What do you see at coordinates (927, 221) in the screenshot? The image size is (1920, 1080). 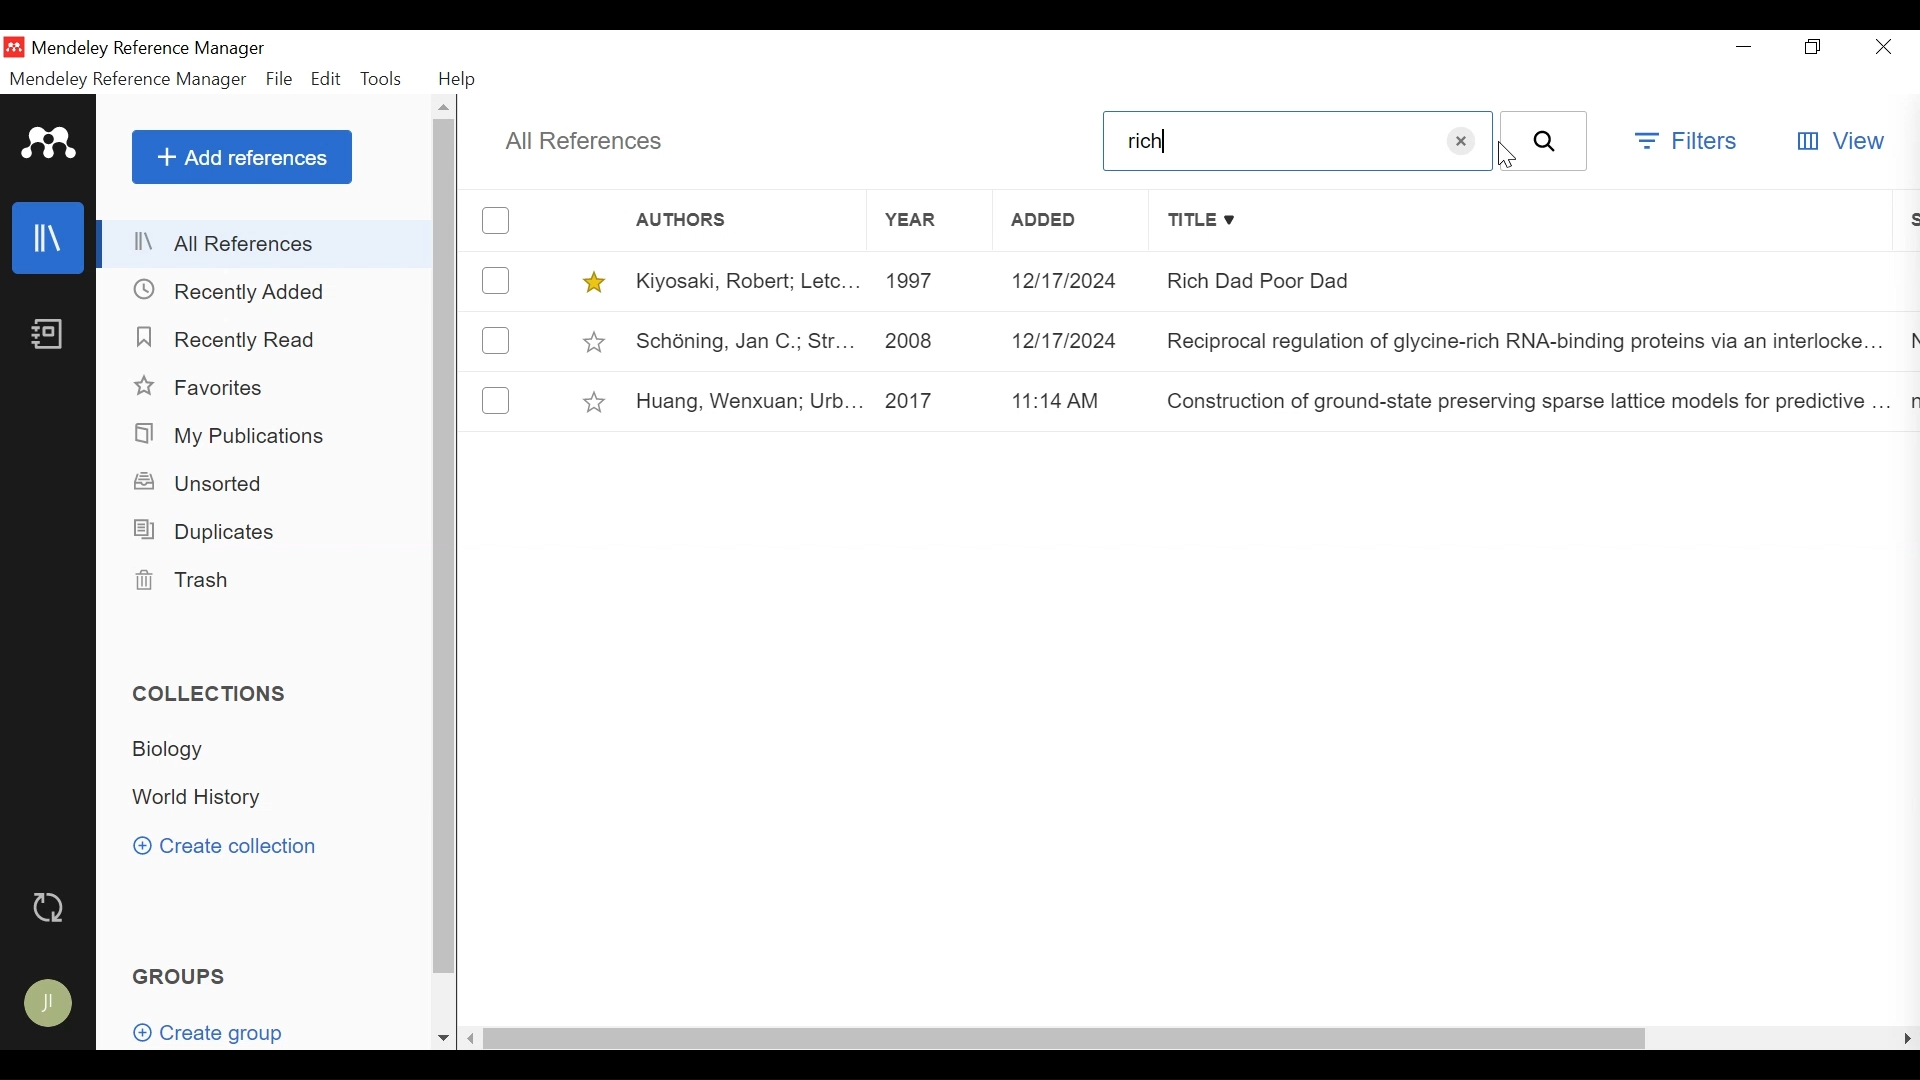 I see `Year` at bounding box center [927, 221].